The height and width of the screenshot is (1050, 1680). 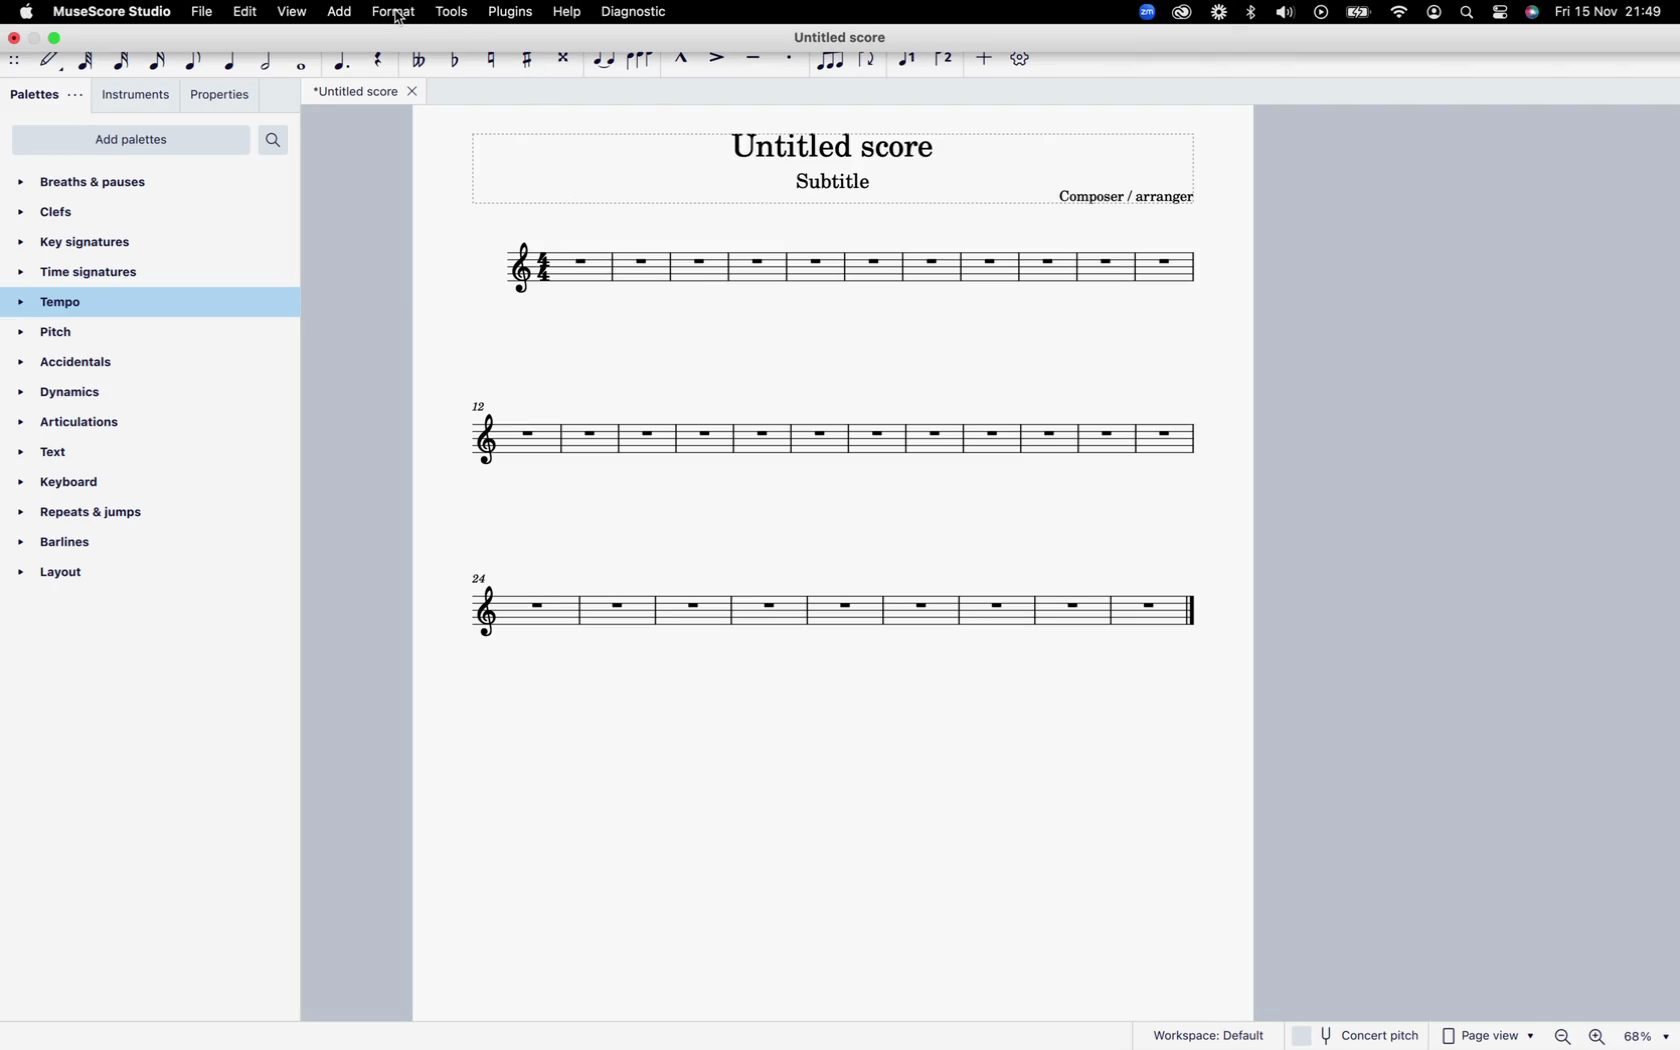 What do you see at coordinates (605, 61) in the screenshot?
I see `tie` at bounding box center [605, 61].